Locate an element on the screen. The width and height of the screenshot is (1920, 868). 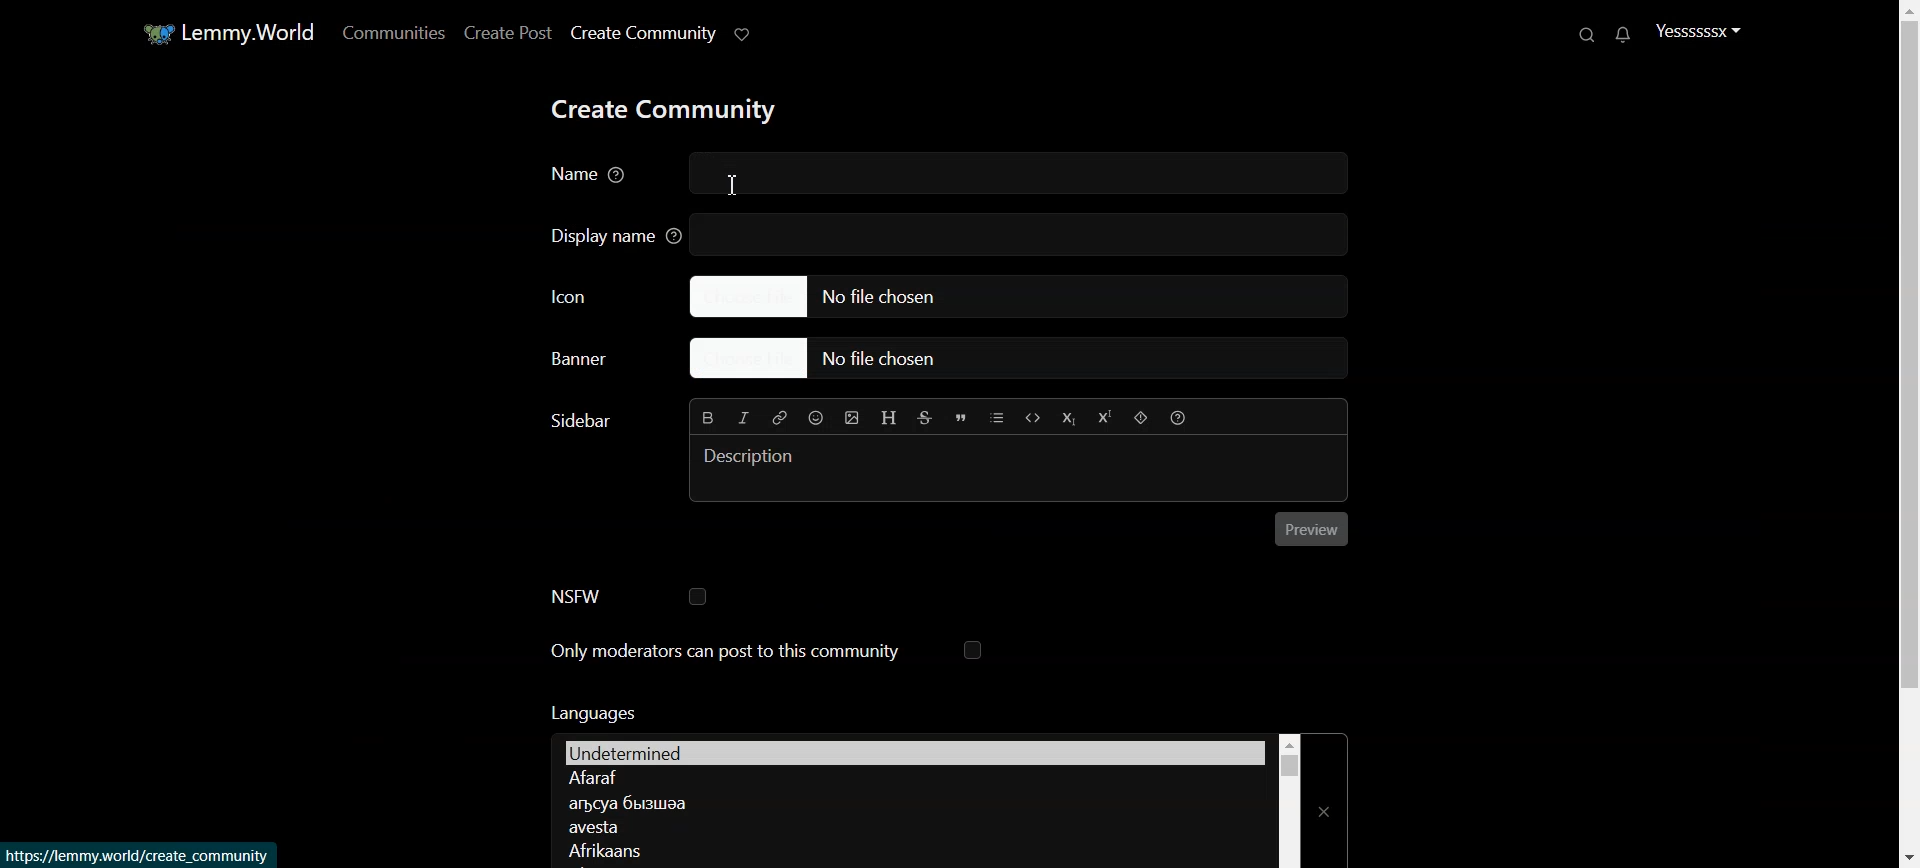
List is located at coordinates (997, 417).